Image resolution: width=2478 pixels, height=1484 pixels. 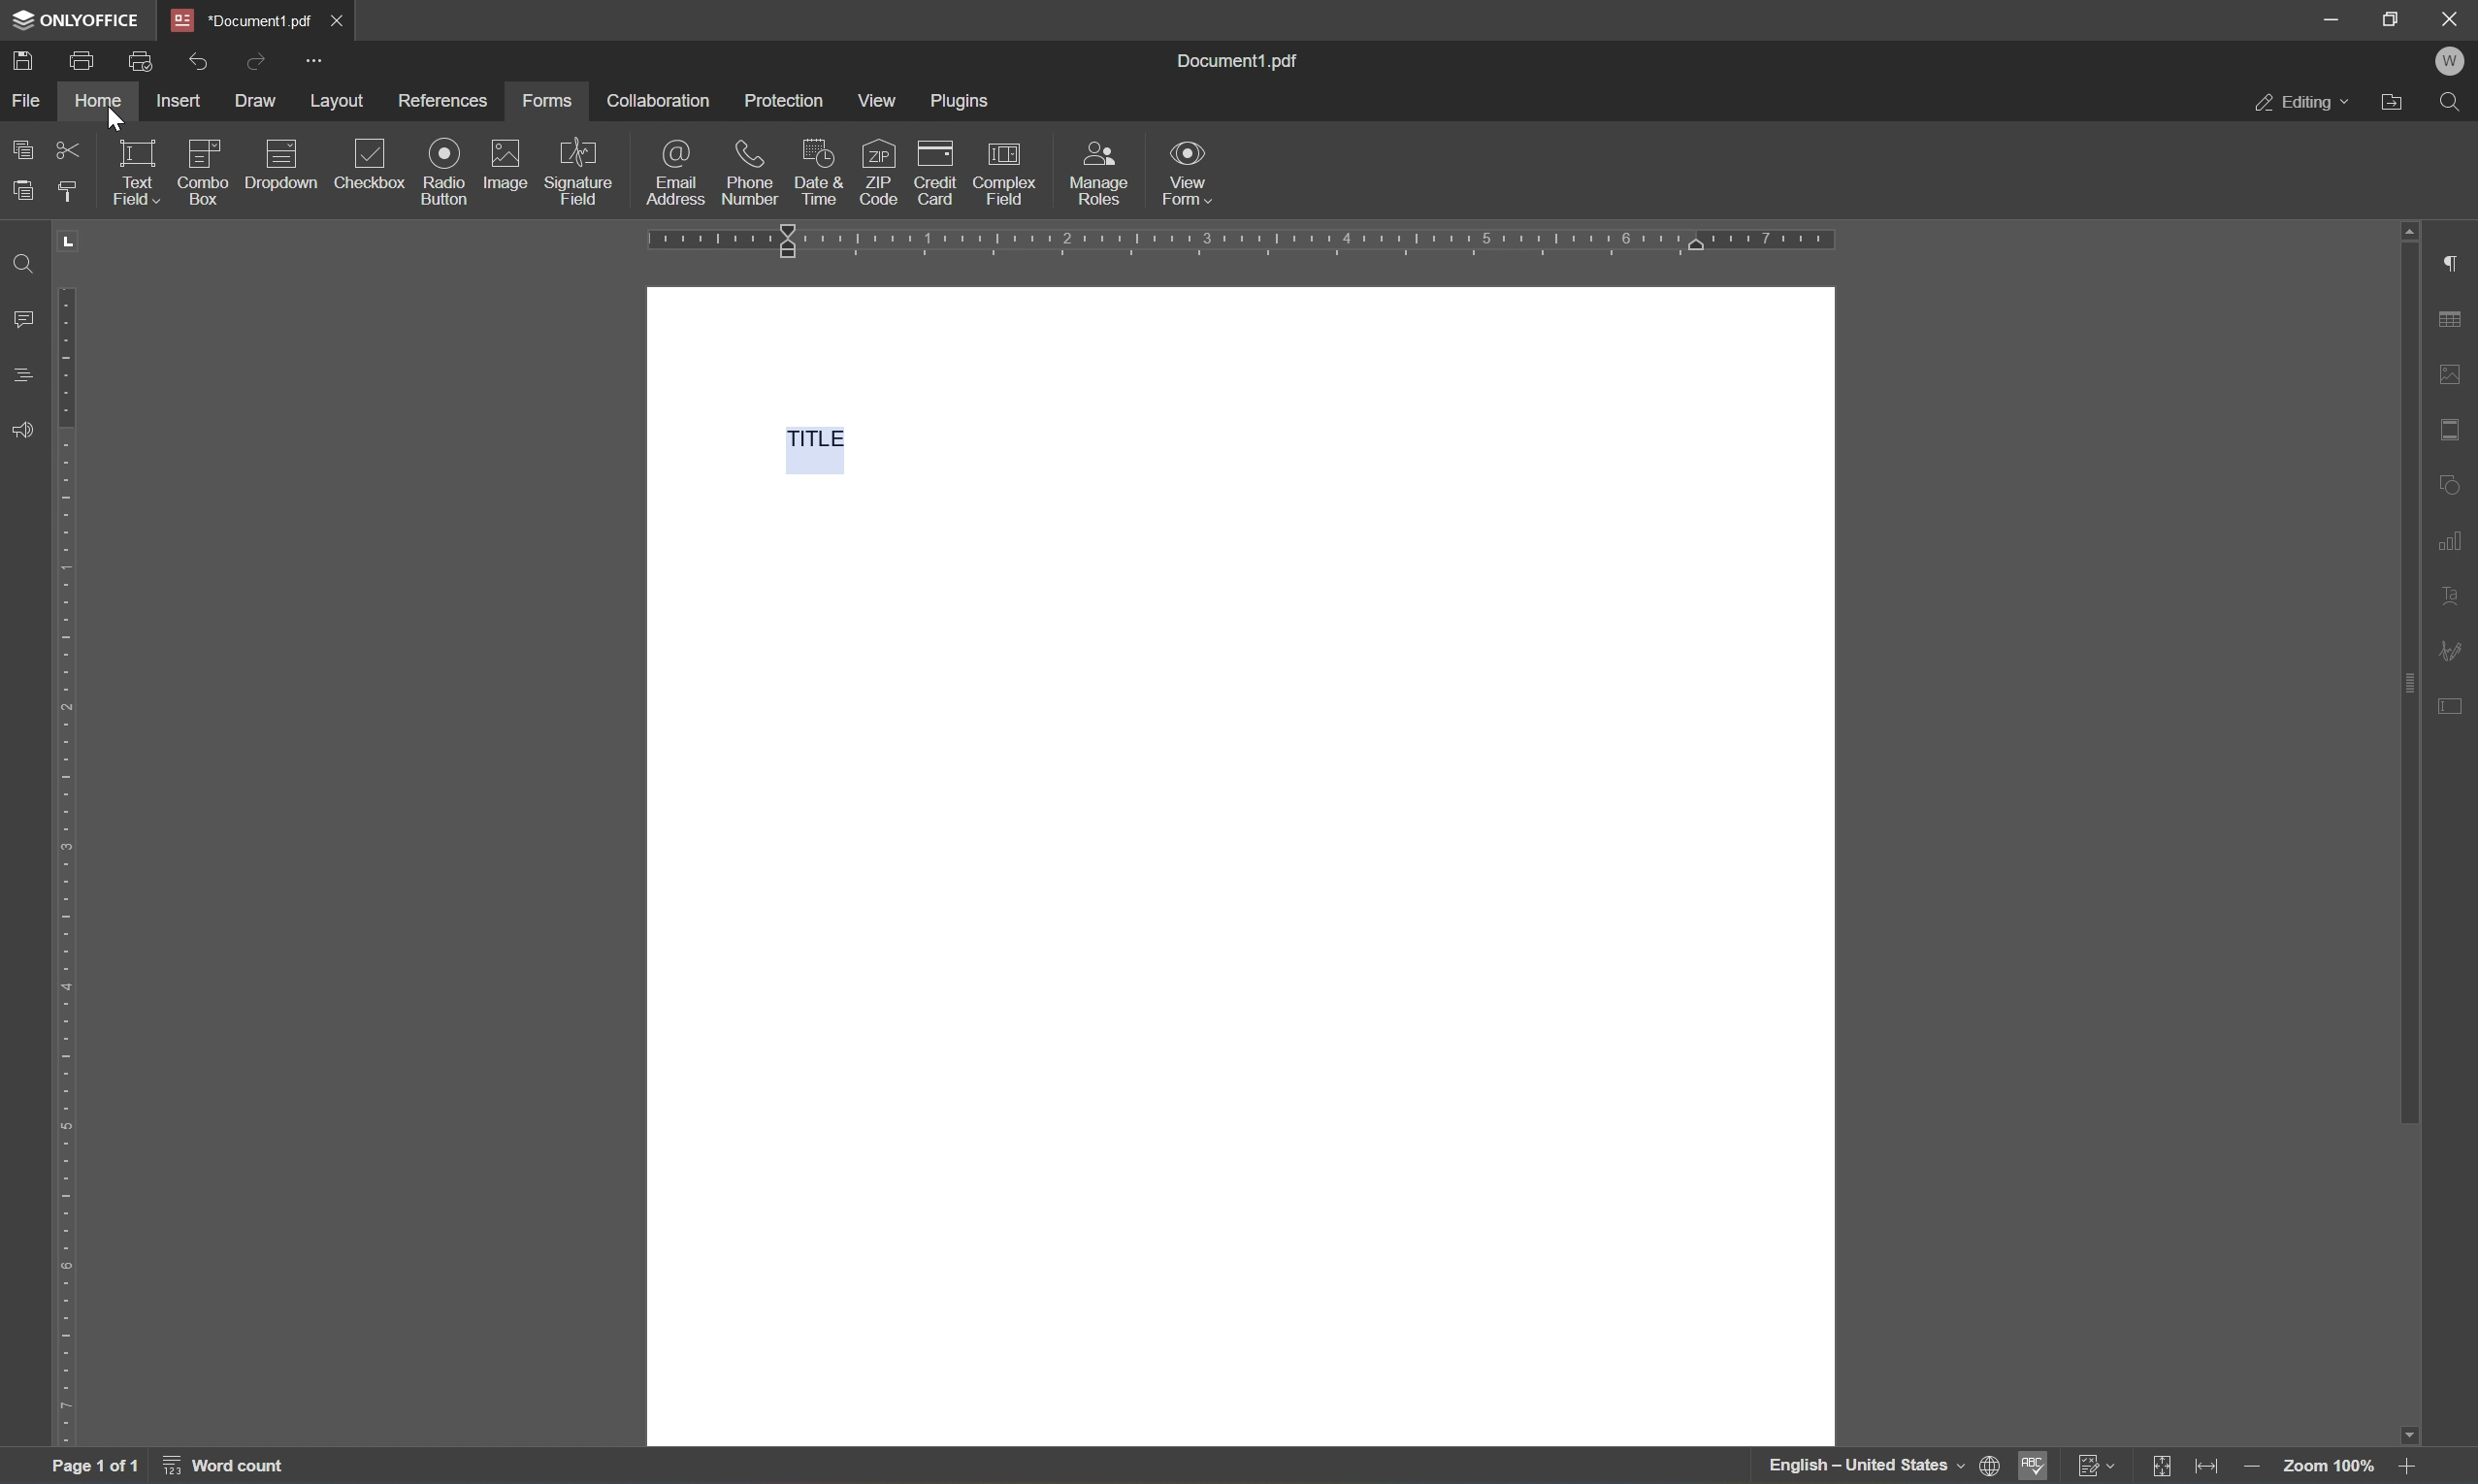 What do you see at coordinates (440, 170) in the screenshot?
I see `radio button` at bounding box center [440, 170].